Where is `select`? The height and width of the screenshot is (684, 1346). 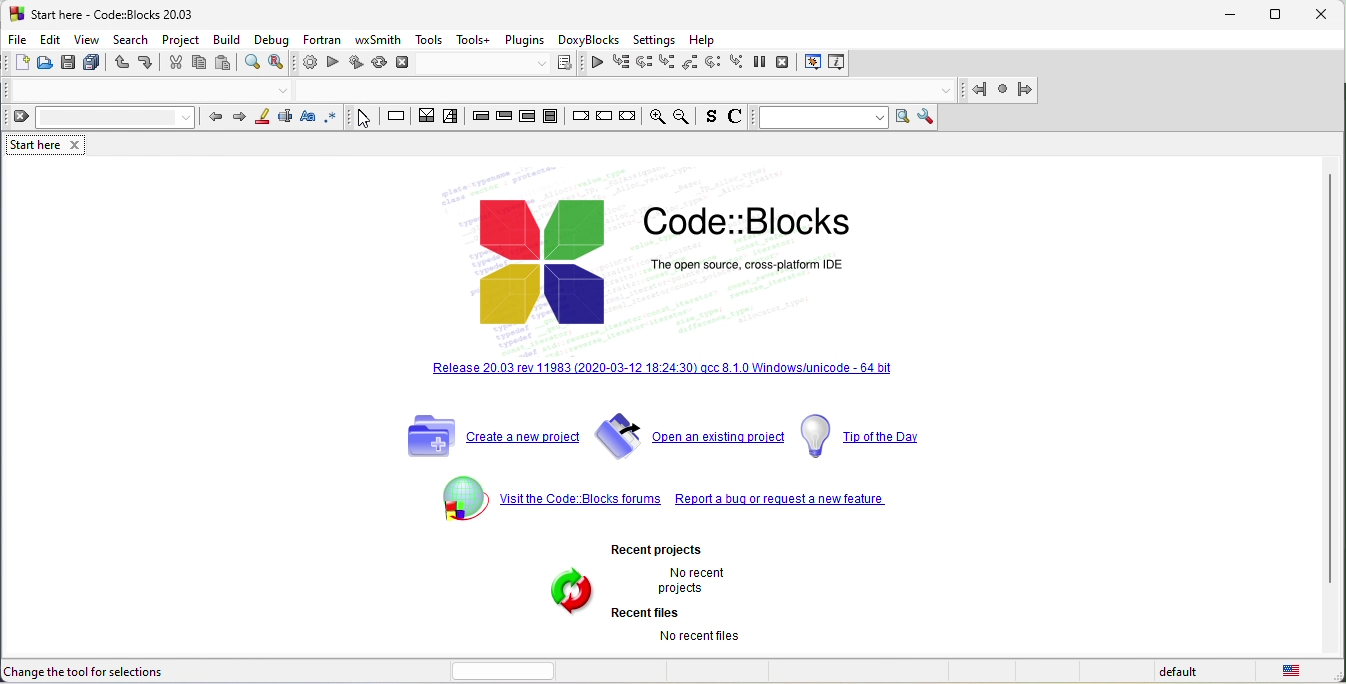 select is located at coordinates (366, 119).